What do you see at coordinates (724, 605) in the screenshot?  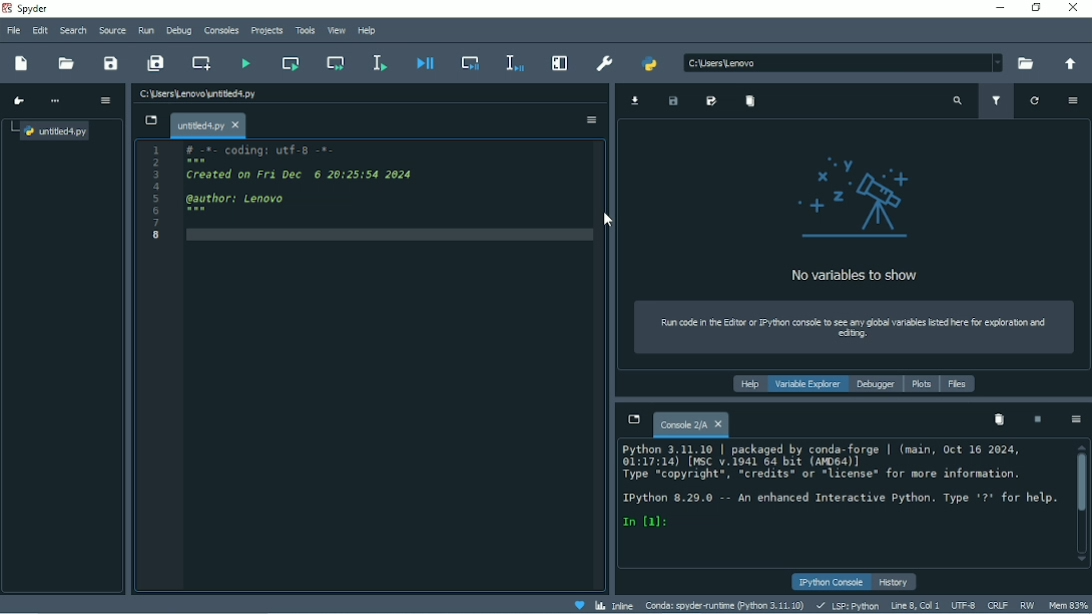 I see `Conda` at bounding box center [724, 605].